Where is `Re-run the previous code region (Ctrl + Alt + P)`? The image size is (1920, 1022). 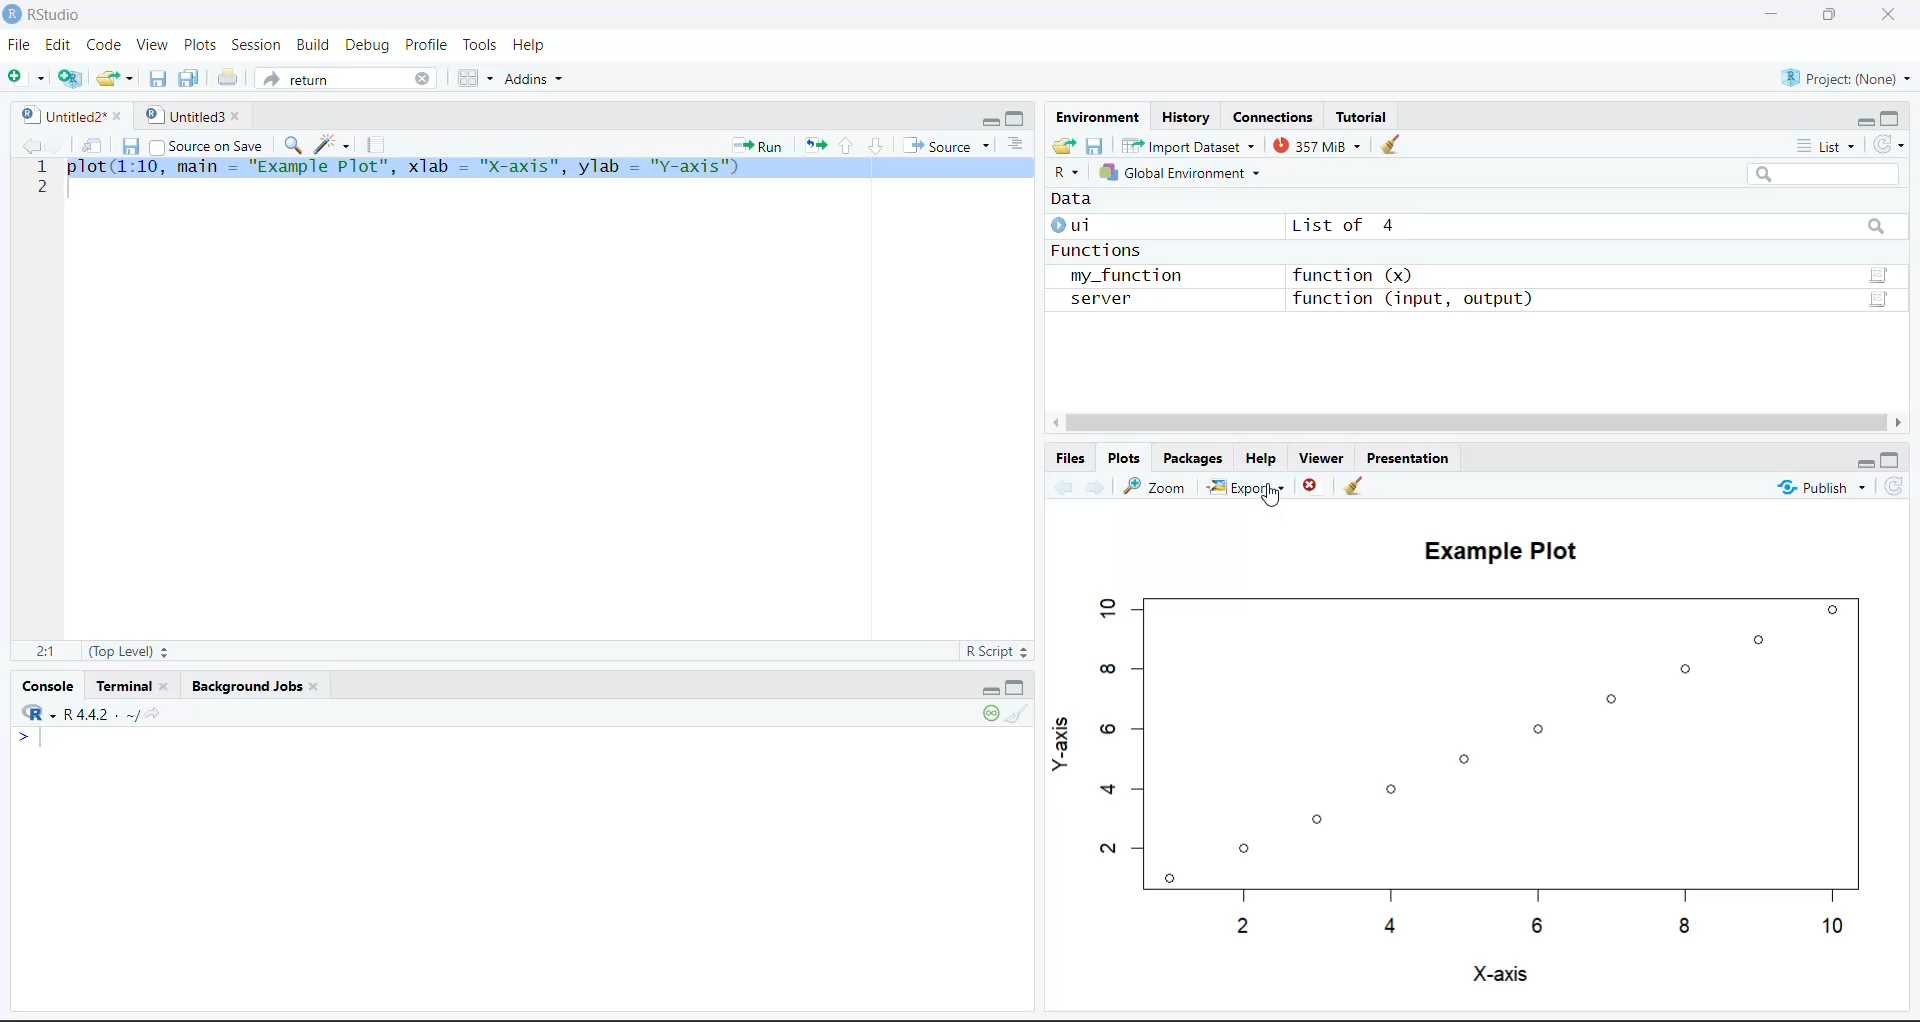 Re-run the previous code region (Ctrl + Alt + P) is located at coordinates (813, 144).